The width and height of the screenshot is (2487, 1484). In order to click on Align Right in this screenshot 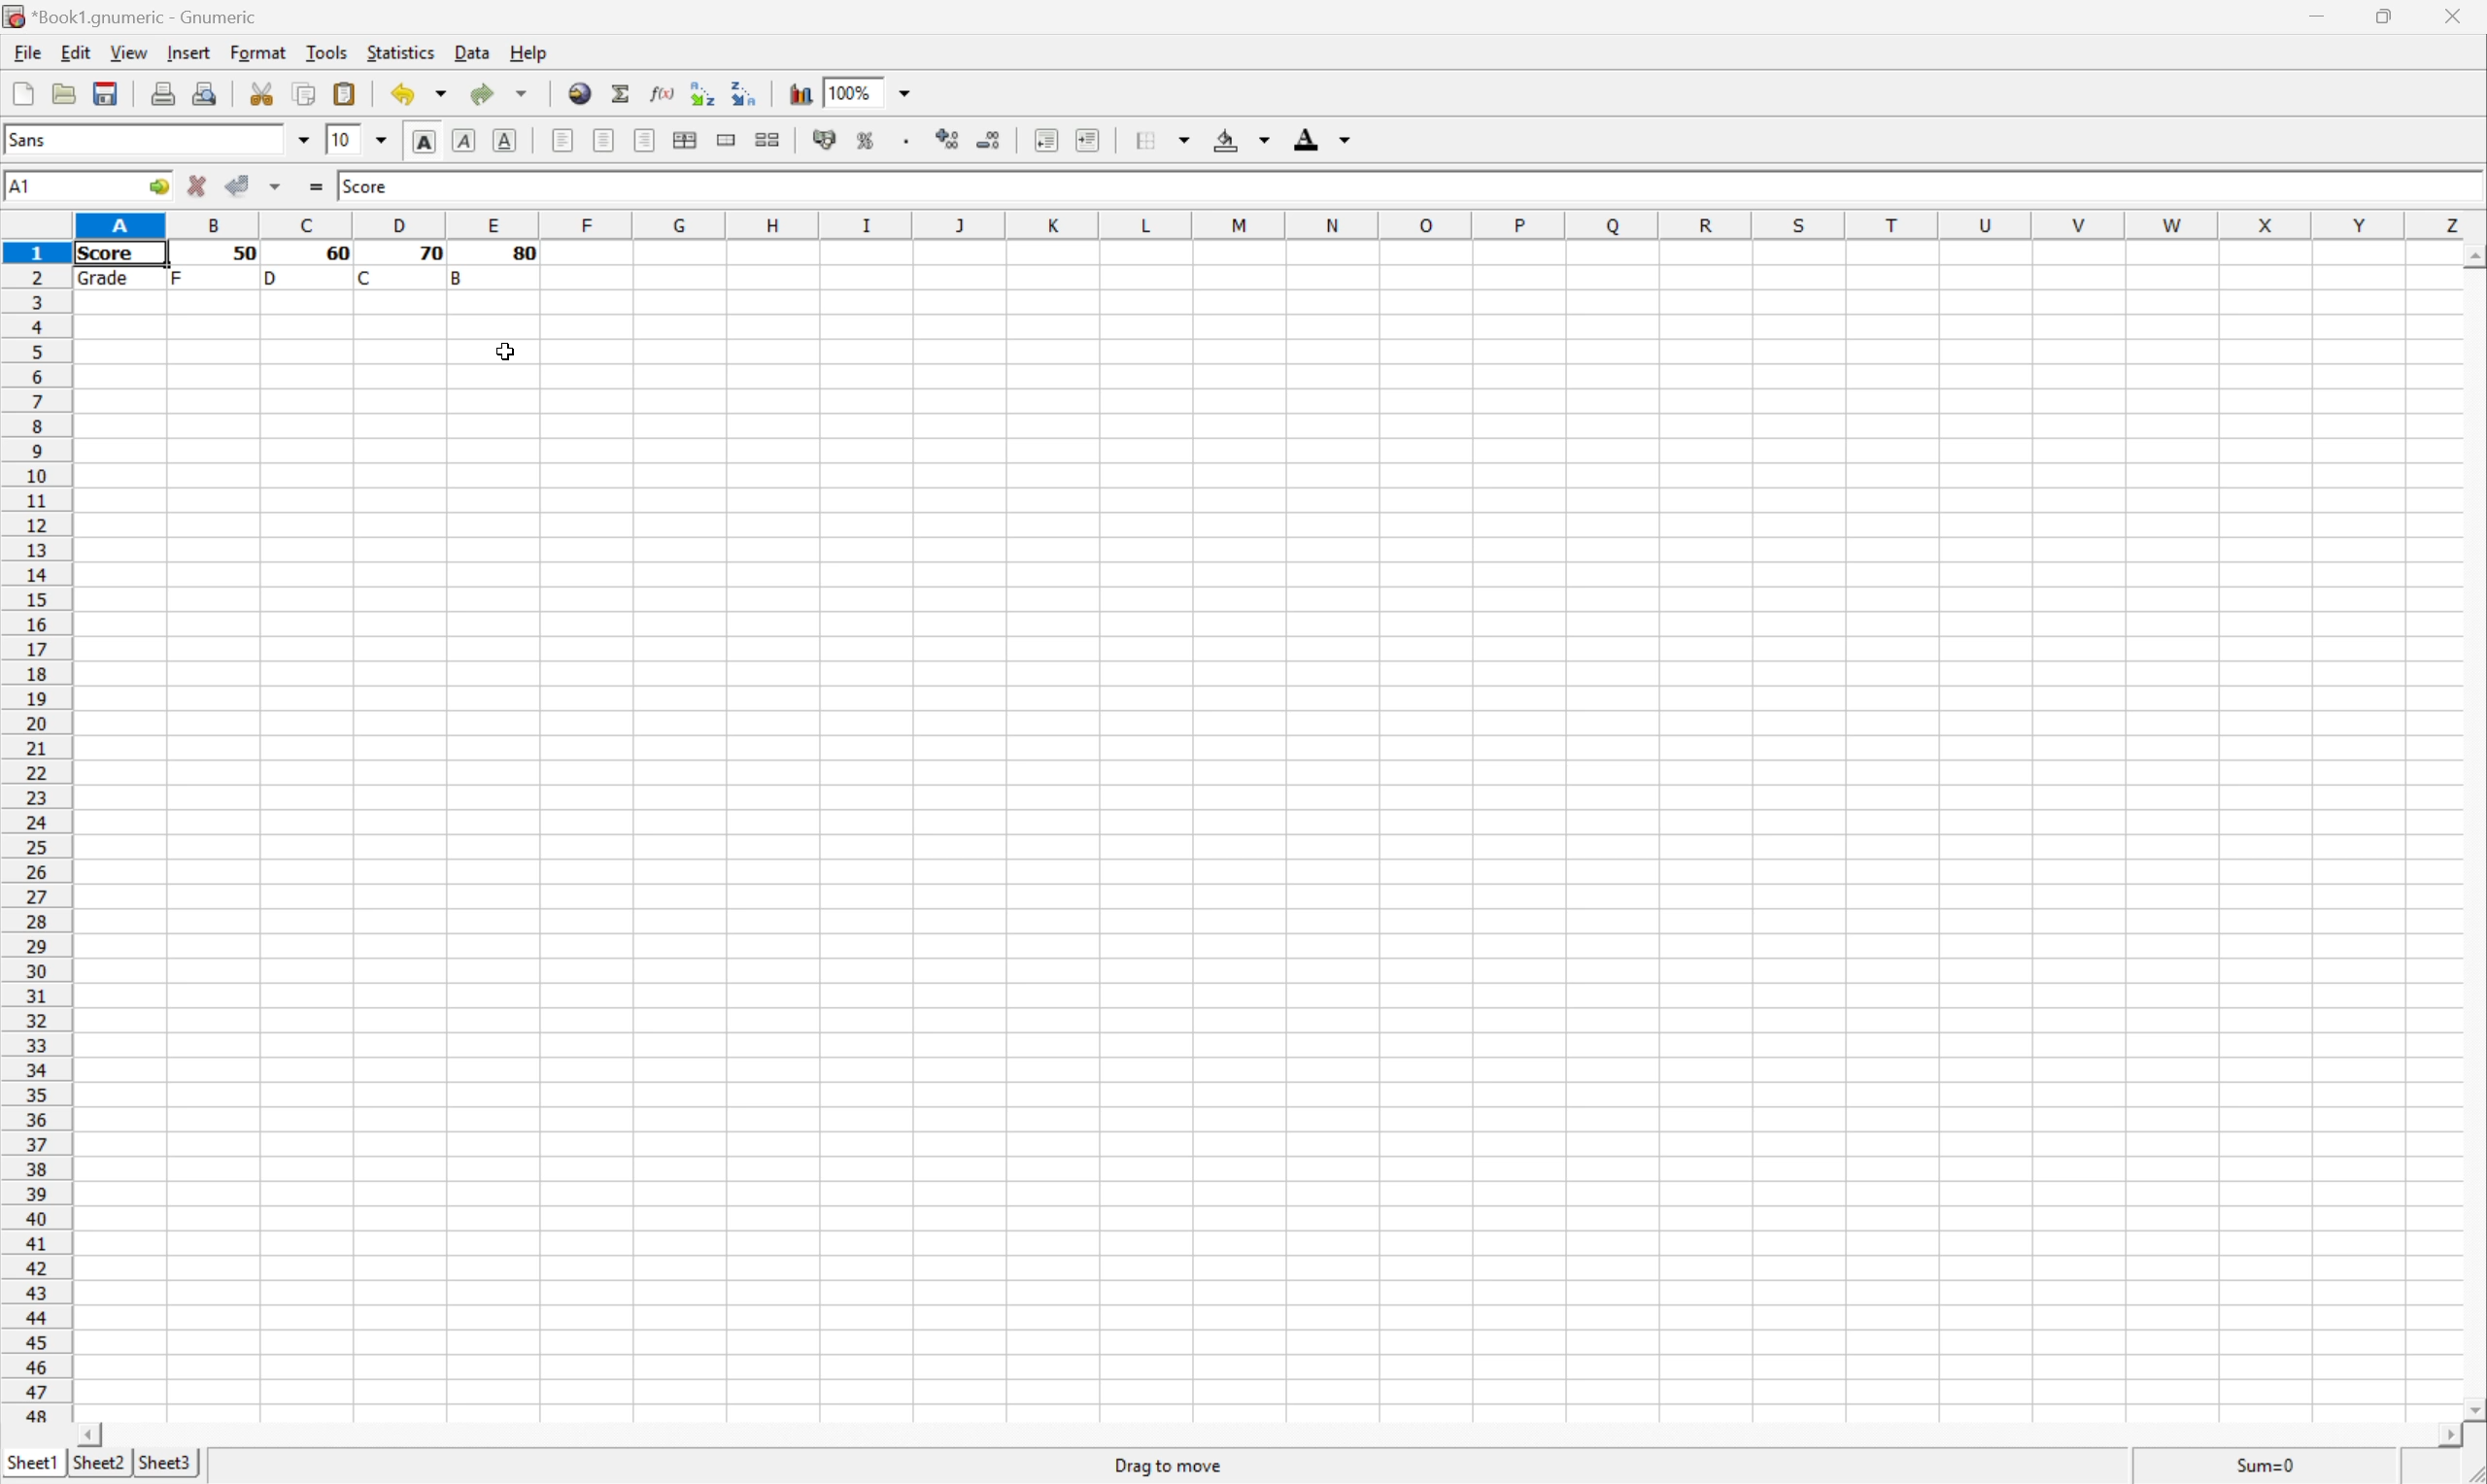, I will do `click(645, 140)`.